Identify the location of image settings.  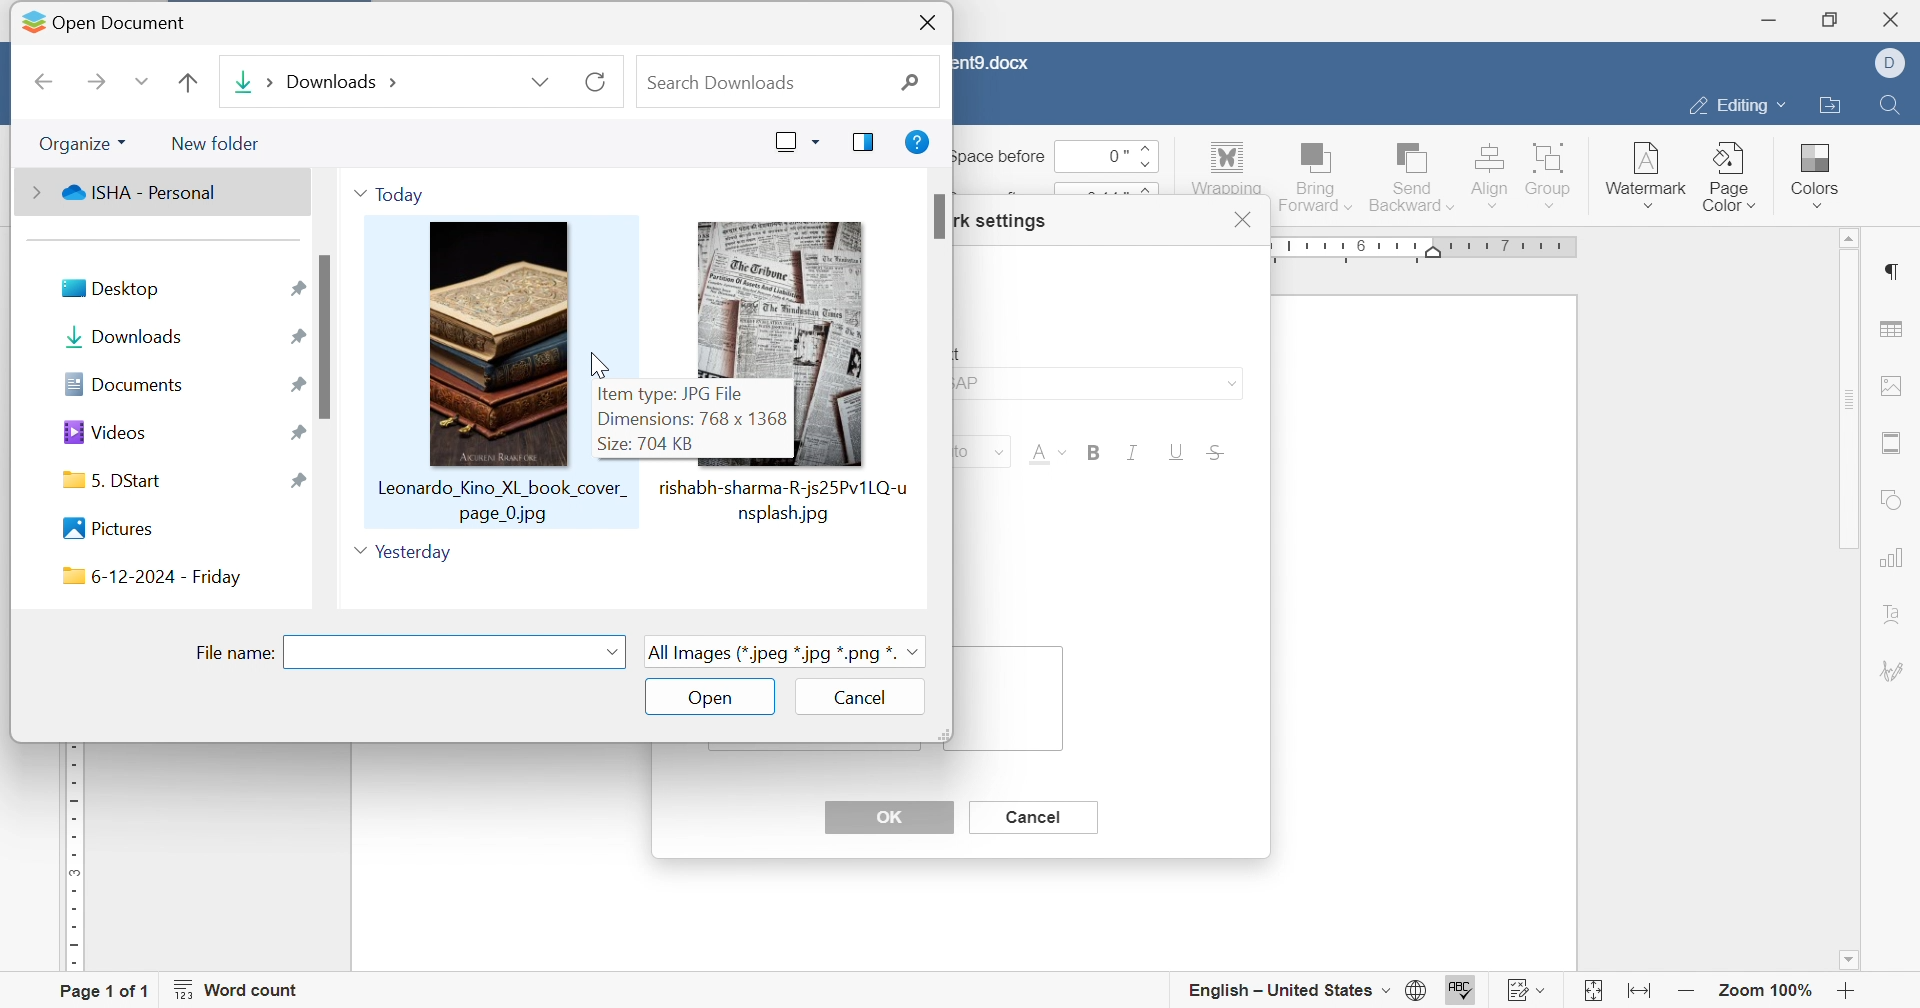
(1892, 385).